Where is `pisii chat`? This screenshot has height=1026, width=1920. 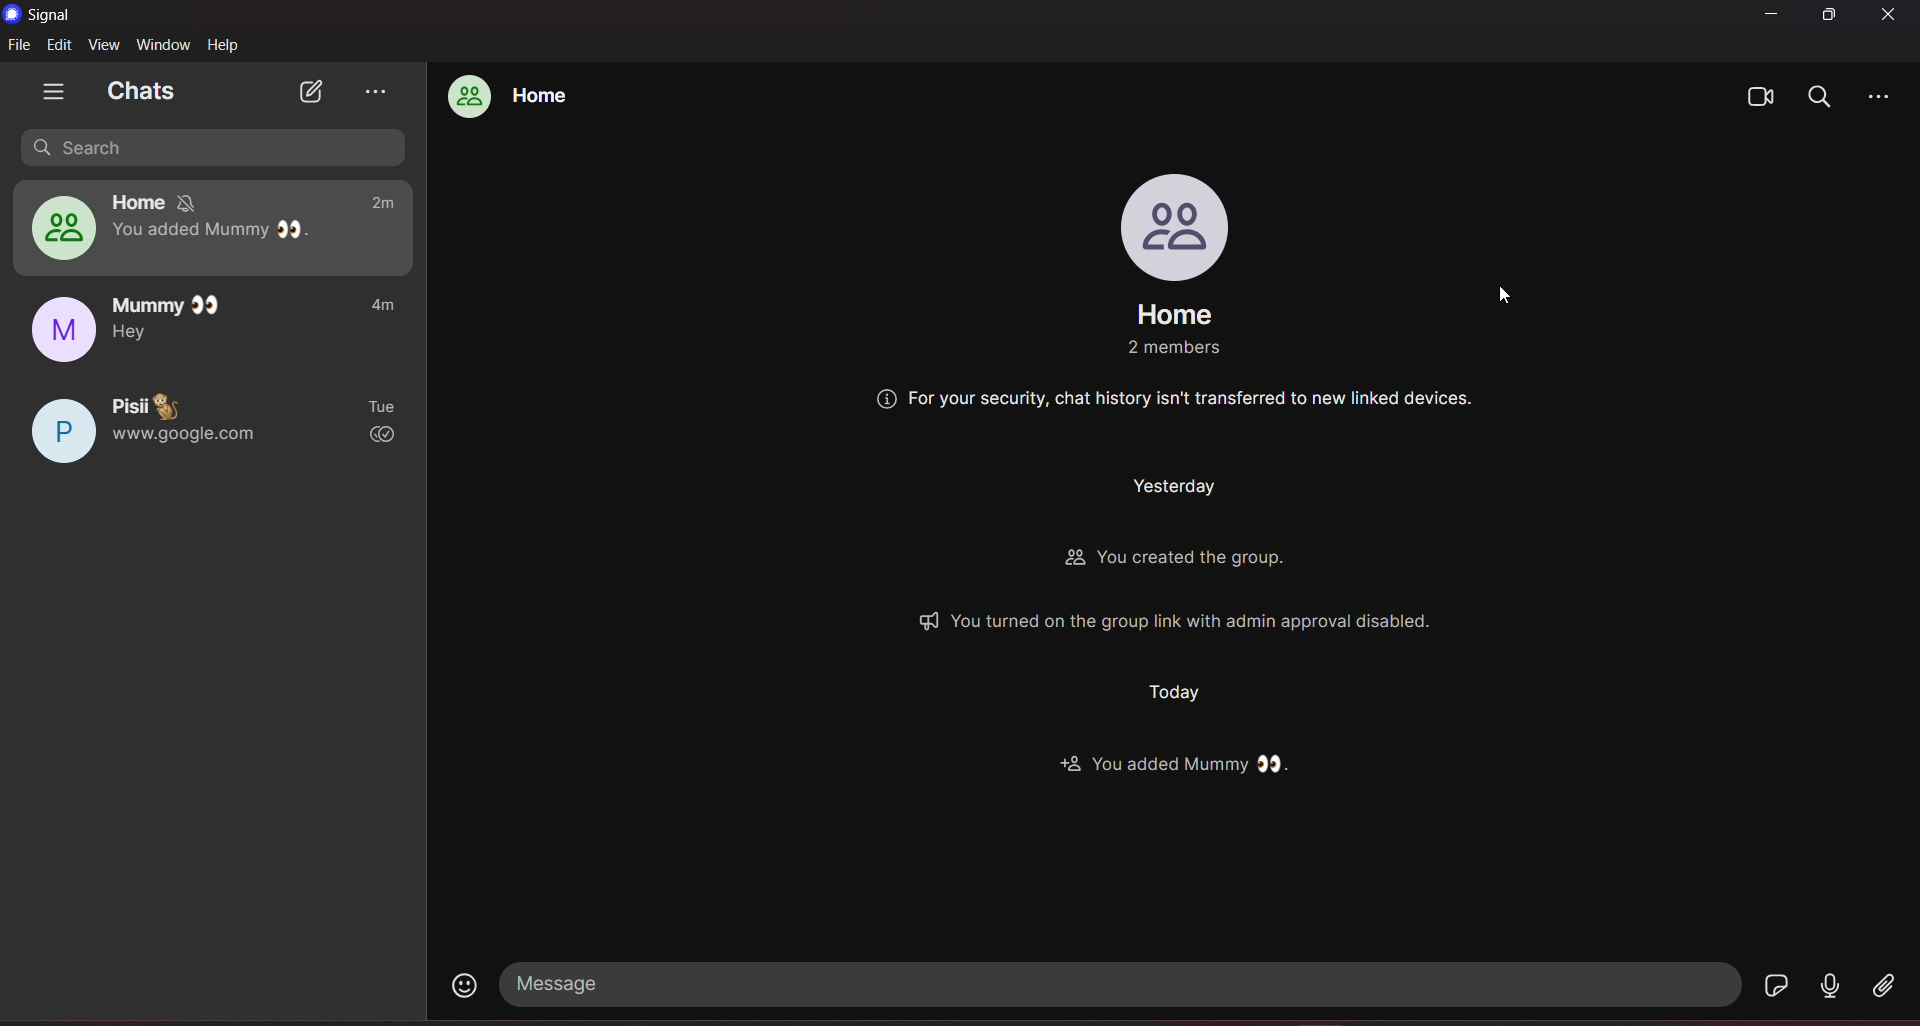 pisii chat is located at coordinates (214, 426).